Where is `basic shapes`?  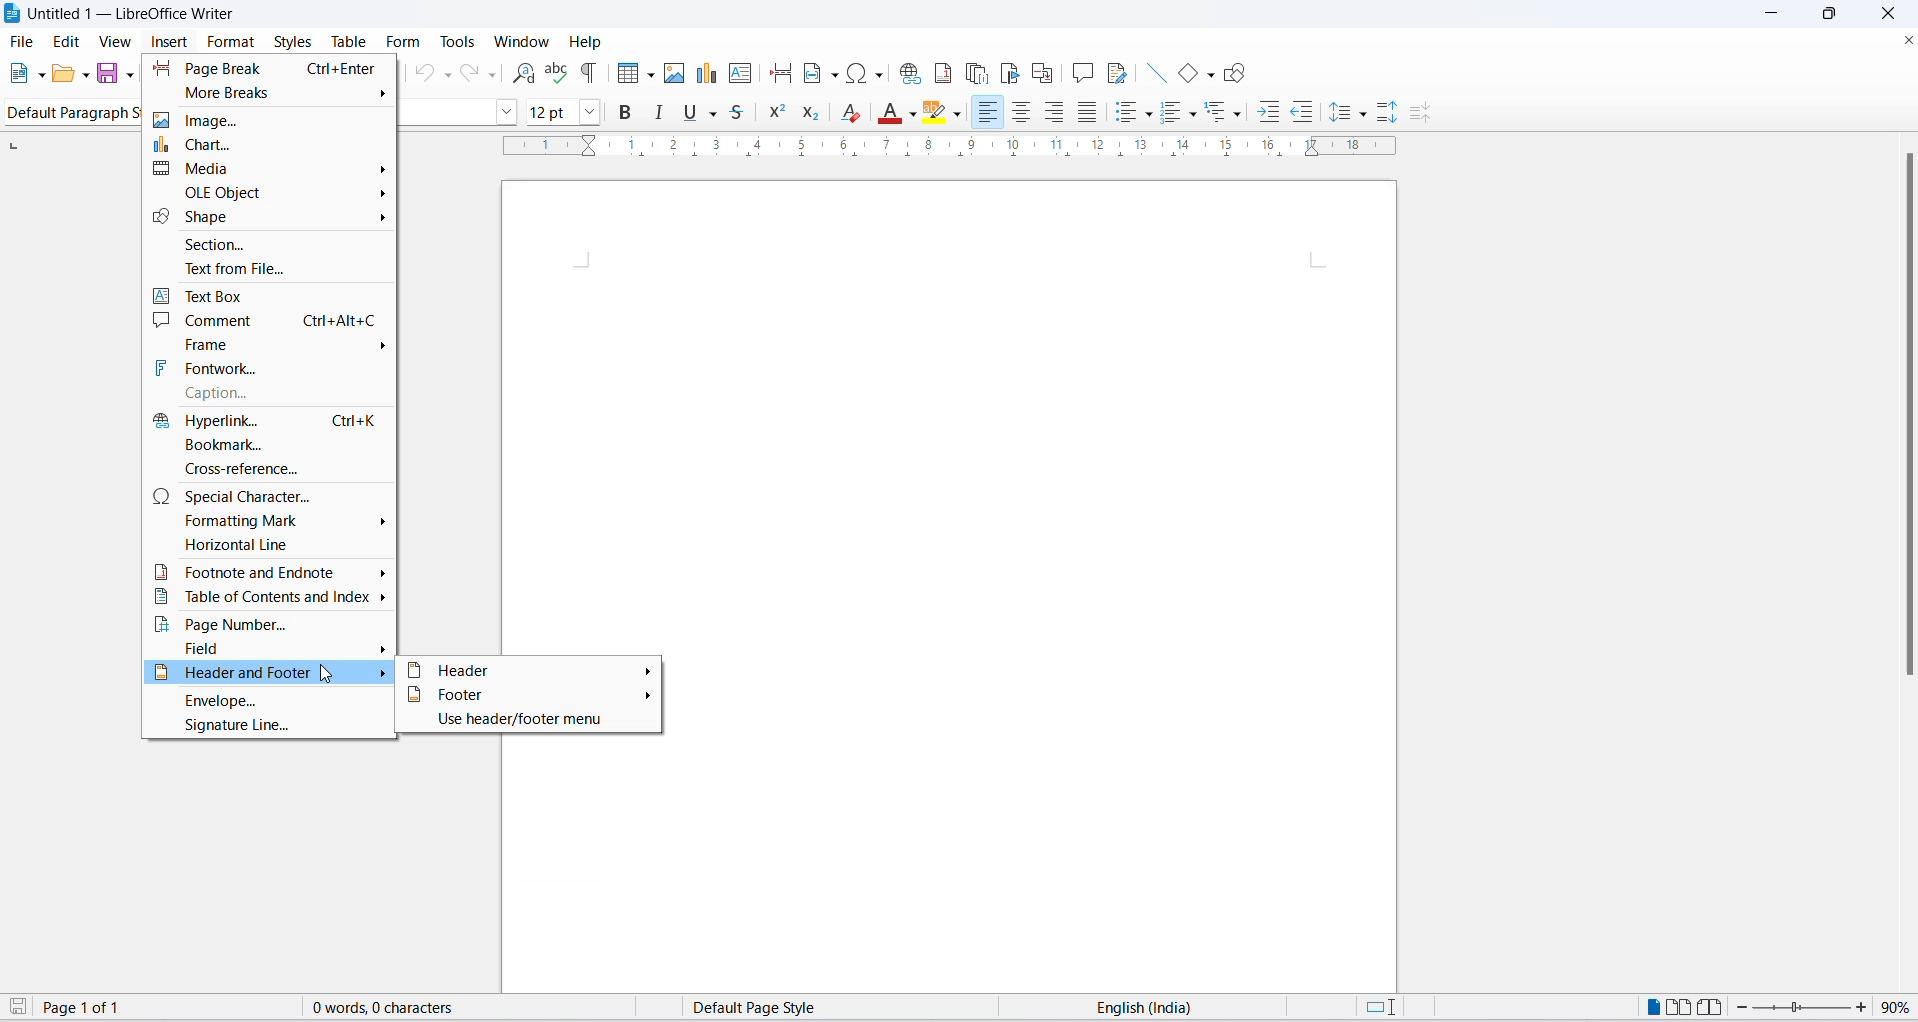 basic shapes is located at coordinates (1181, 69).